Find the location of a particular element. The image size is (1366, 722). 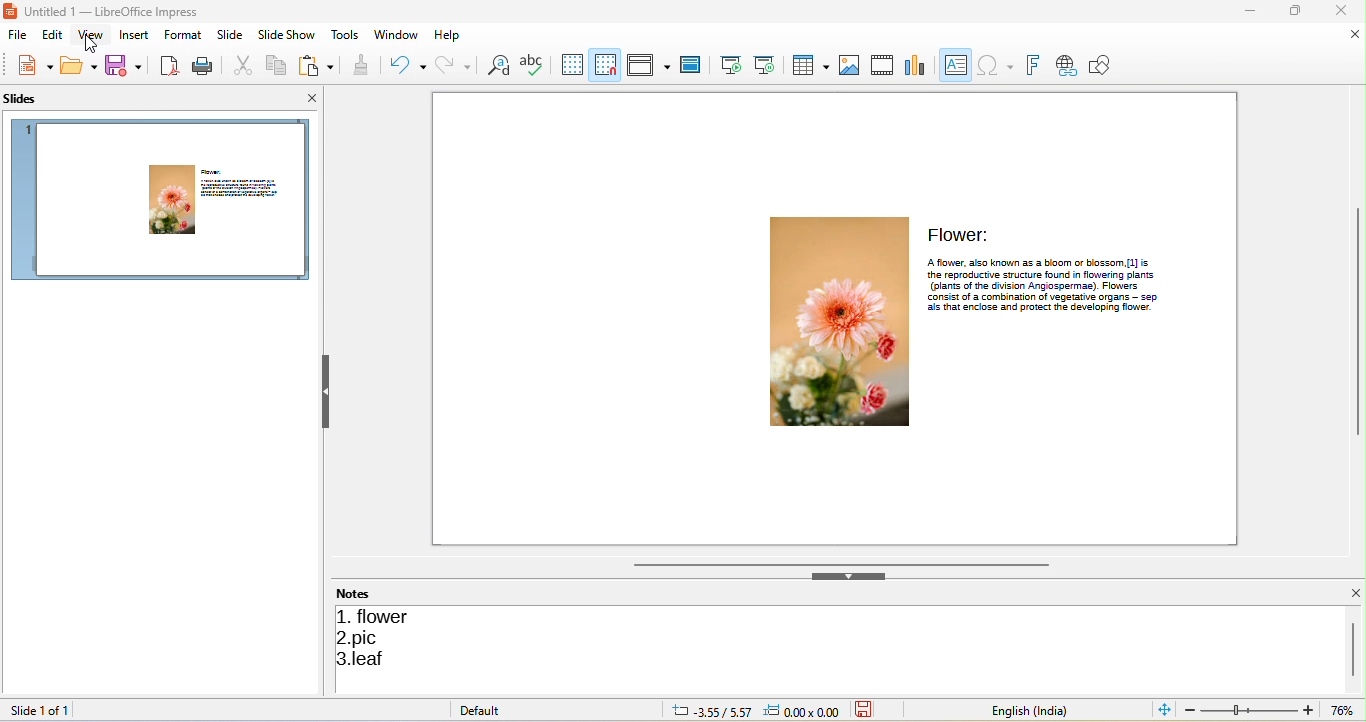

insert is located at coordinates (134, 35).